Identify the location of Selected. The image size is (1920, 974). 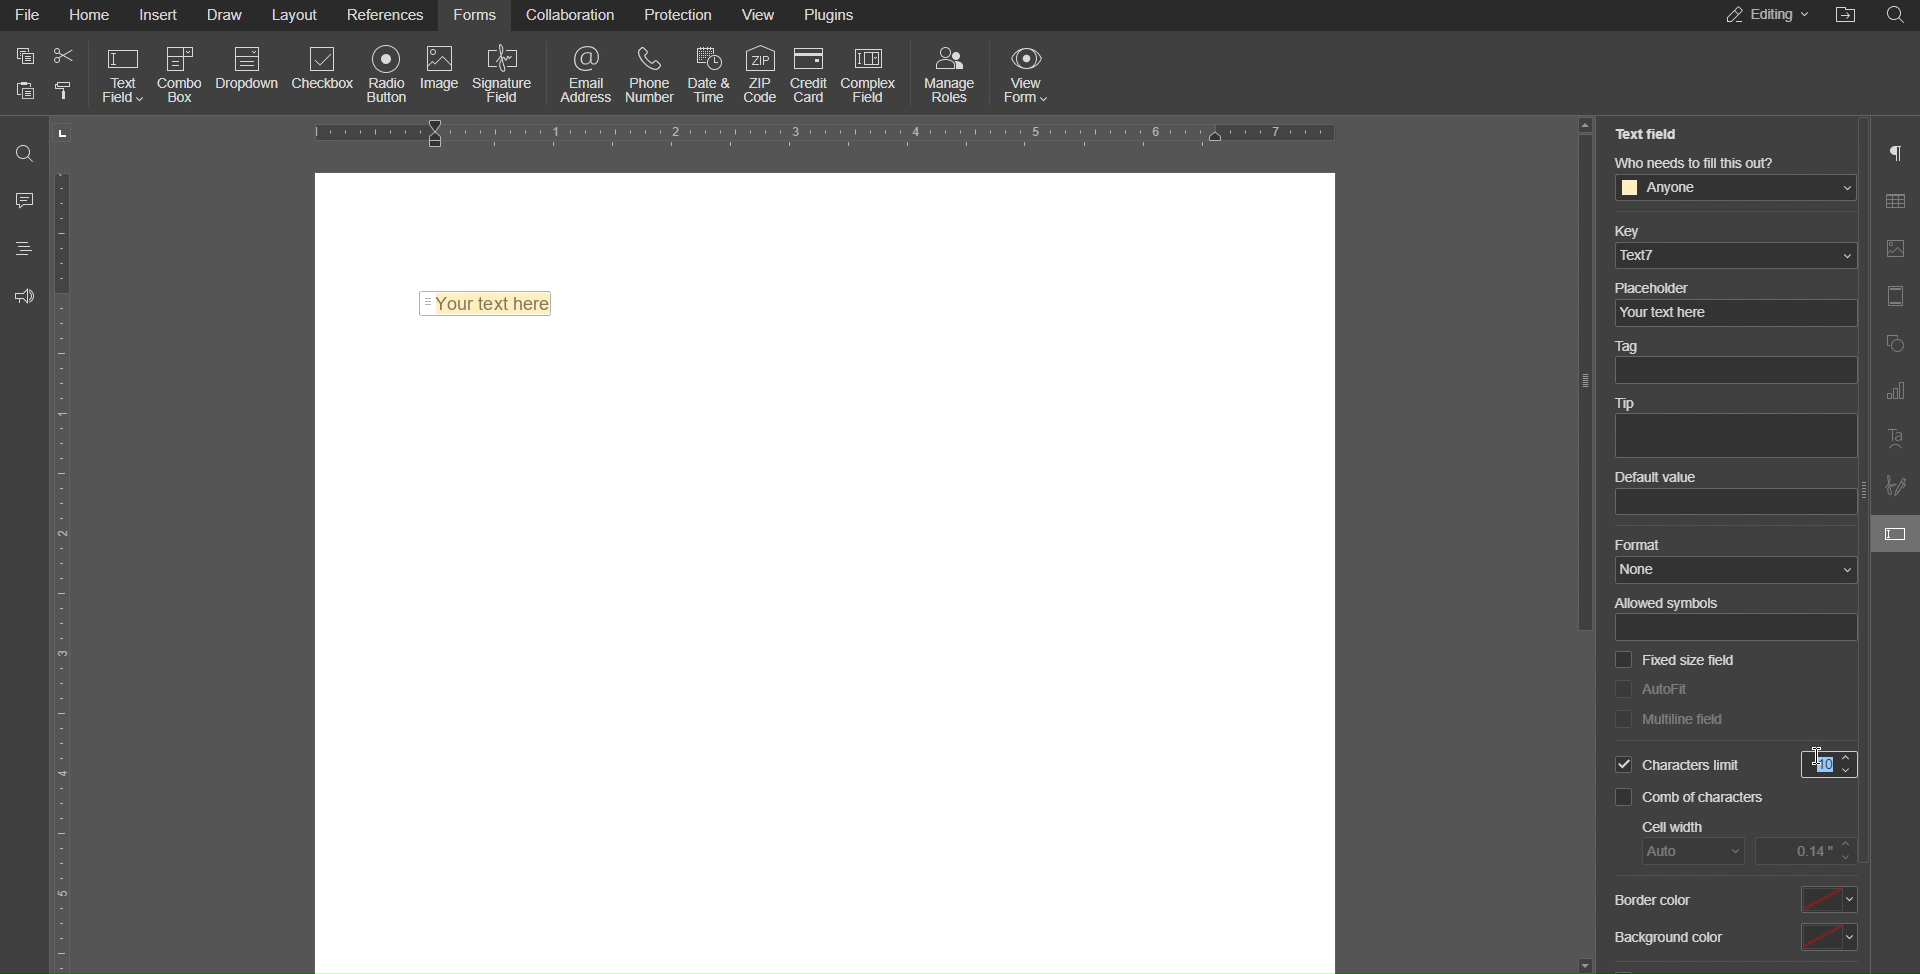
(1835, 766).